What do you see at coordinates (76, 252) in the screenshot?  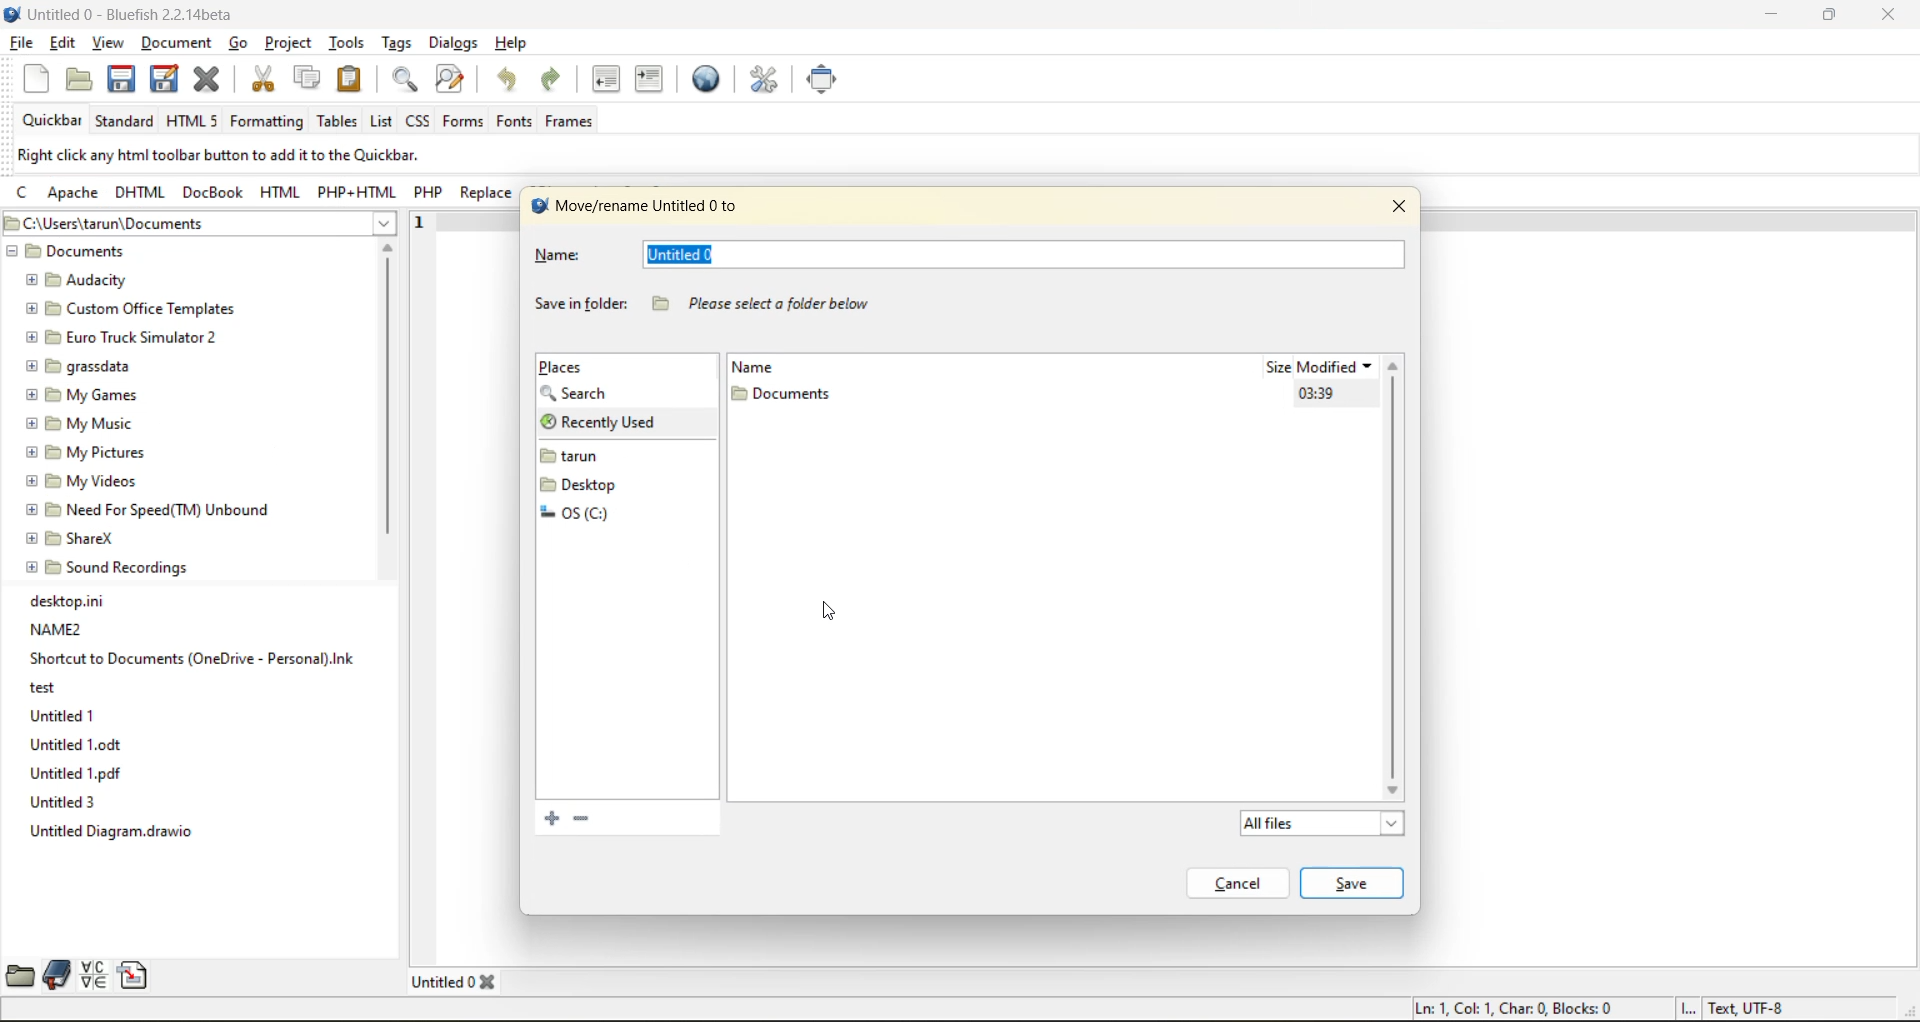 I see `Documents` at bounding box center [76, 252].